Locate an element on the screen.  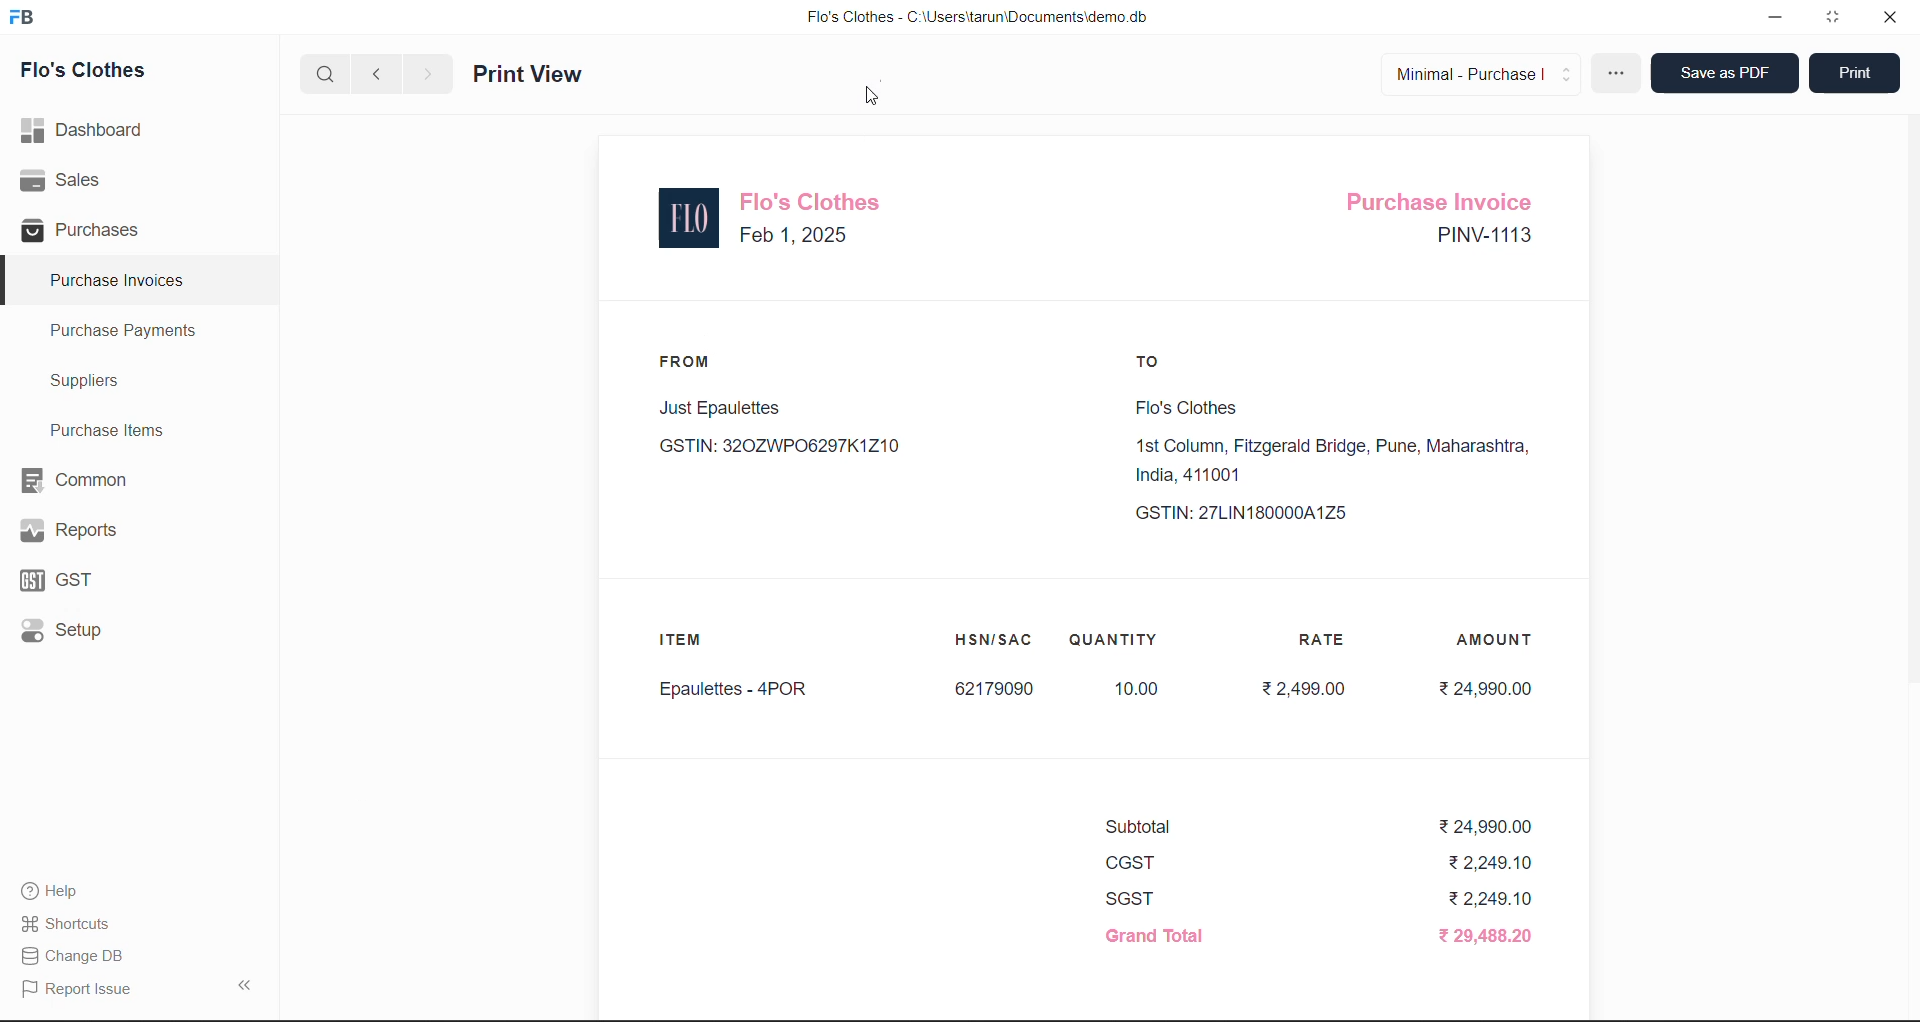
FROM is located at coordinates (695, 359).